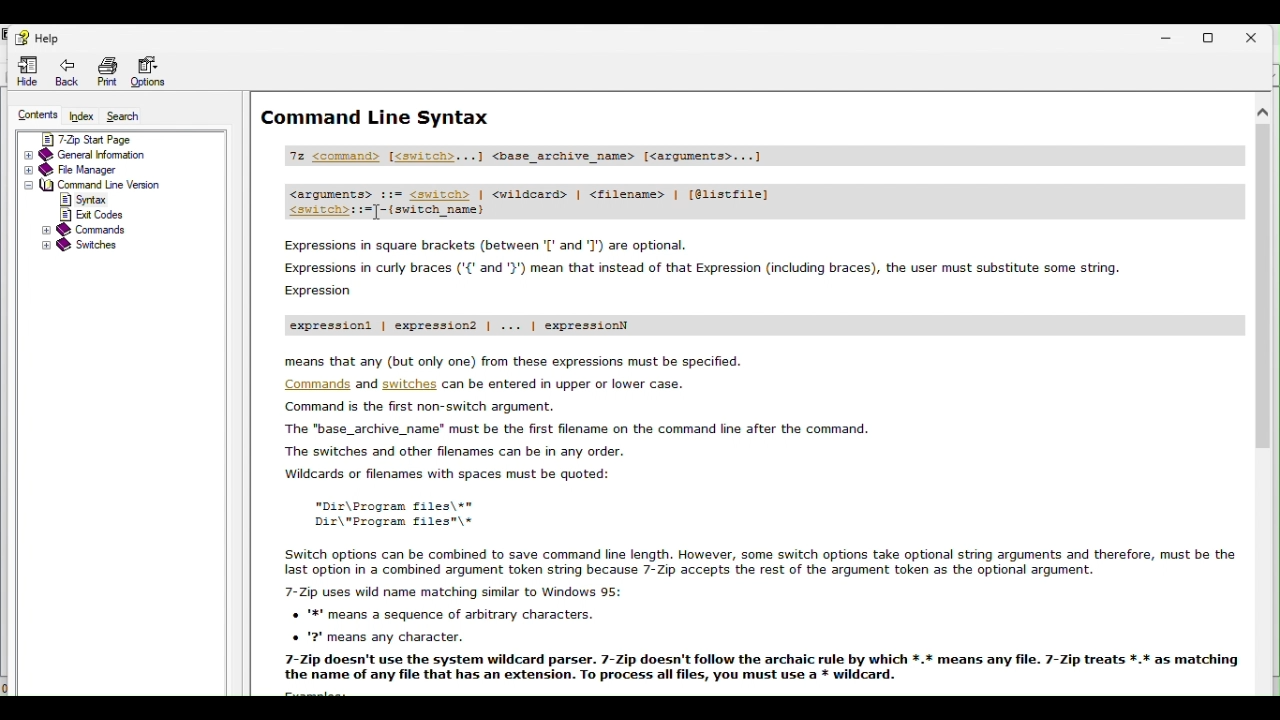  What do you see at coordinates (441, 196) in the screenshot?
I see `<switch>` at bounding box center [441, 196].